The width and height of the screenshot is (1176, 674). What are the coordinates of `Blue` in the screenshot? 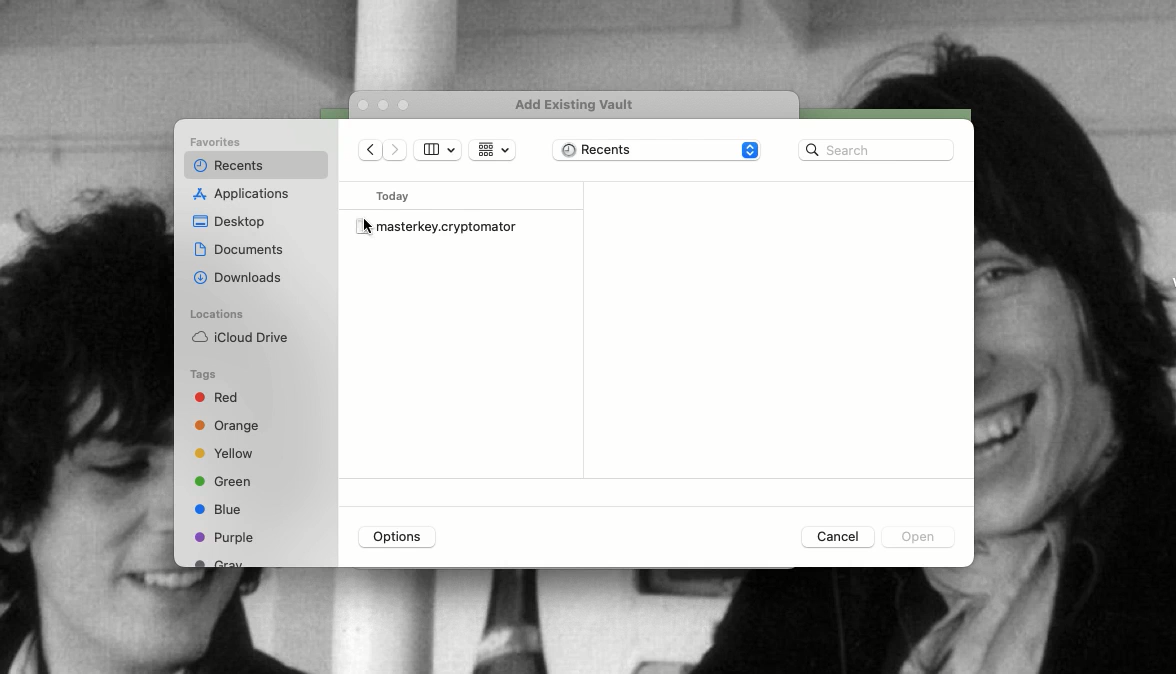 It's located at (218, 509).